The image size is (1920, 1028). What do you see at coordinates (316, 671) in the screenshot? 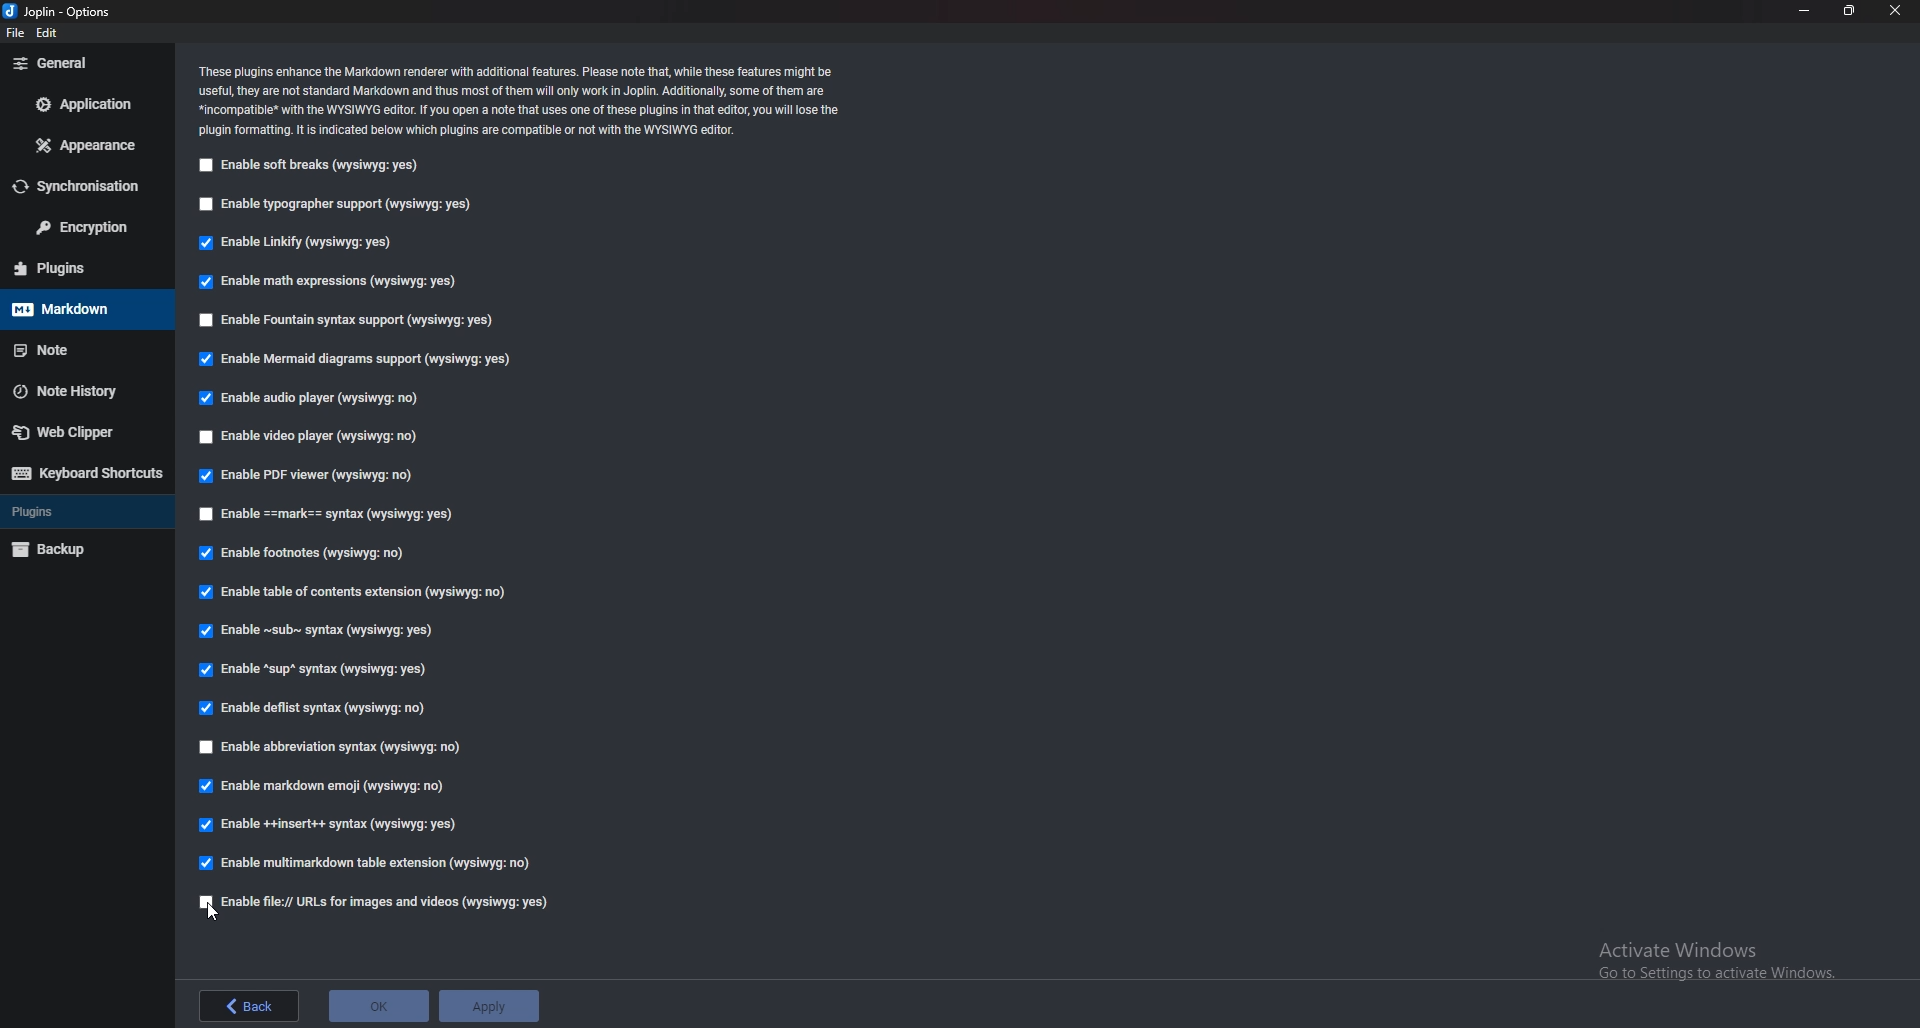
I see `Enable sup syntax` at bounding box center [316, 671].